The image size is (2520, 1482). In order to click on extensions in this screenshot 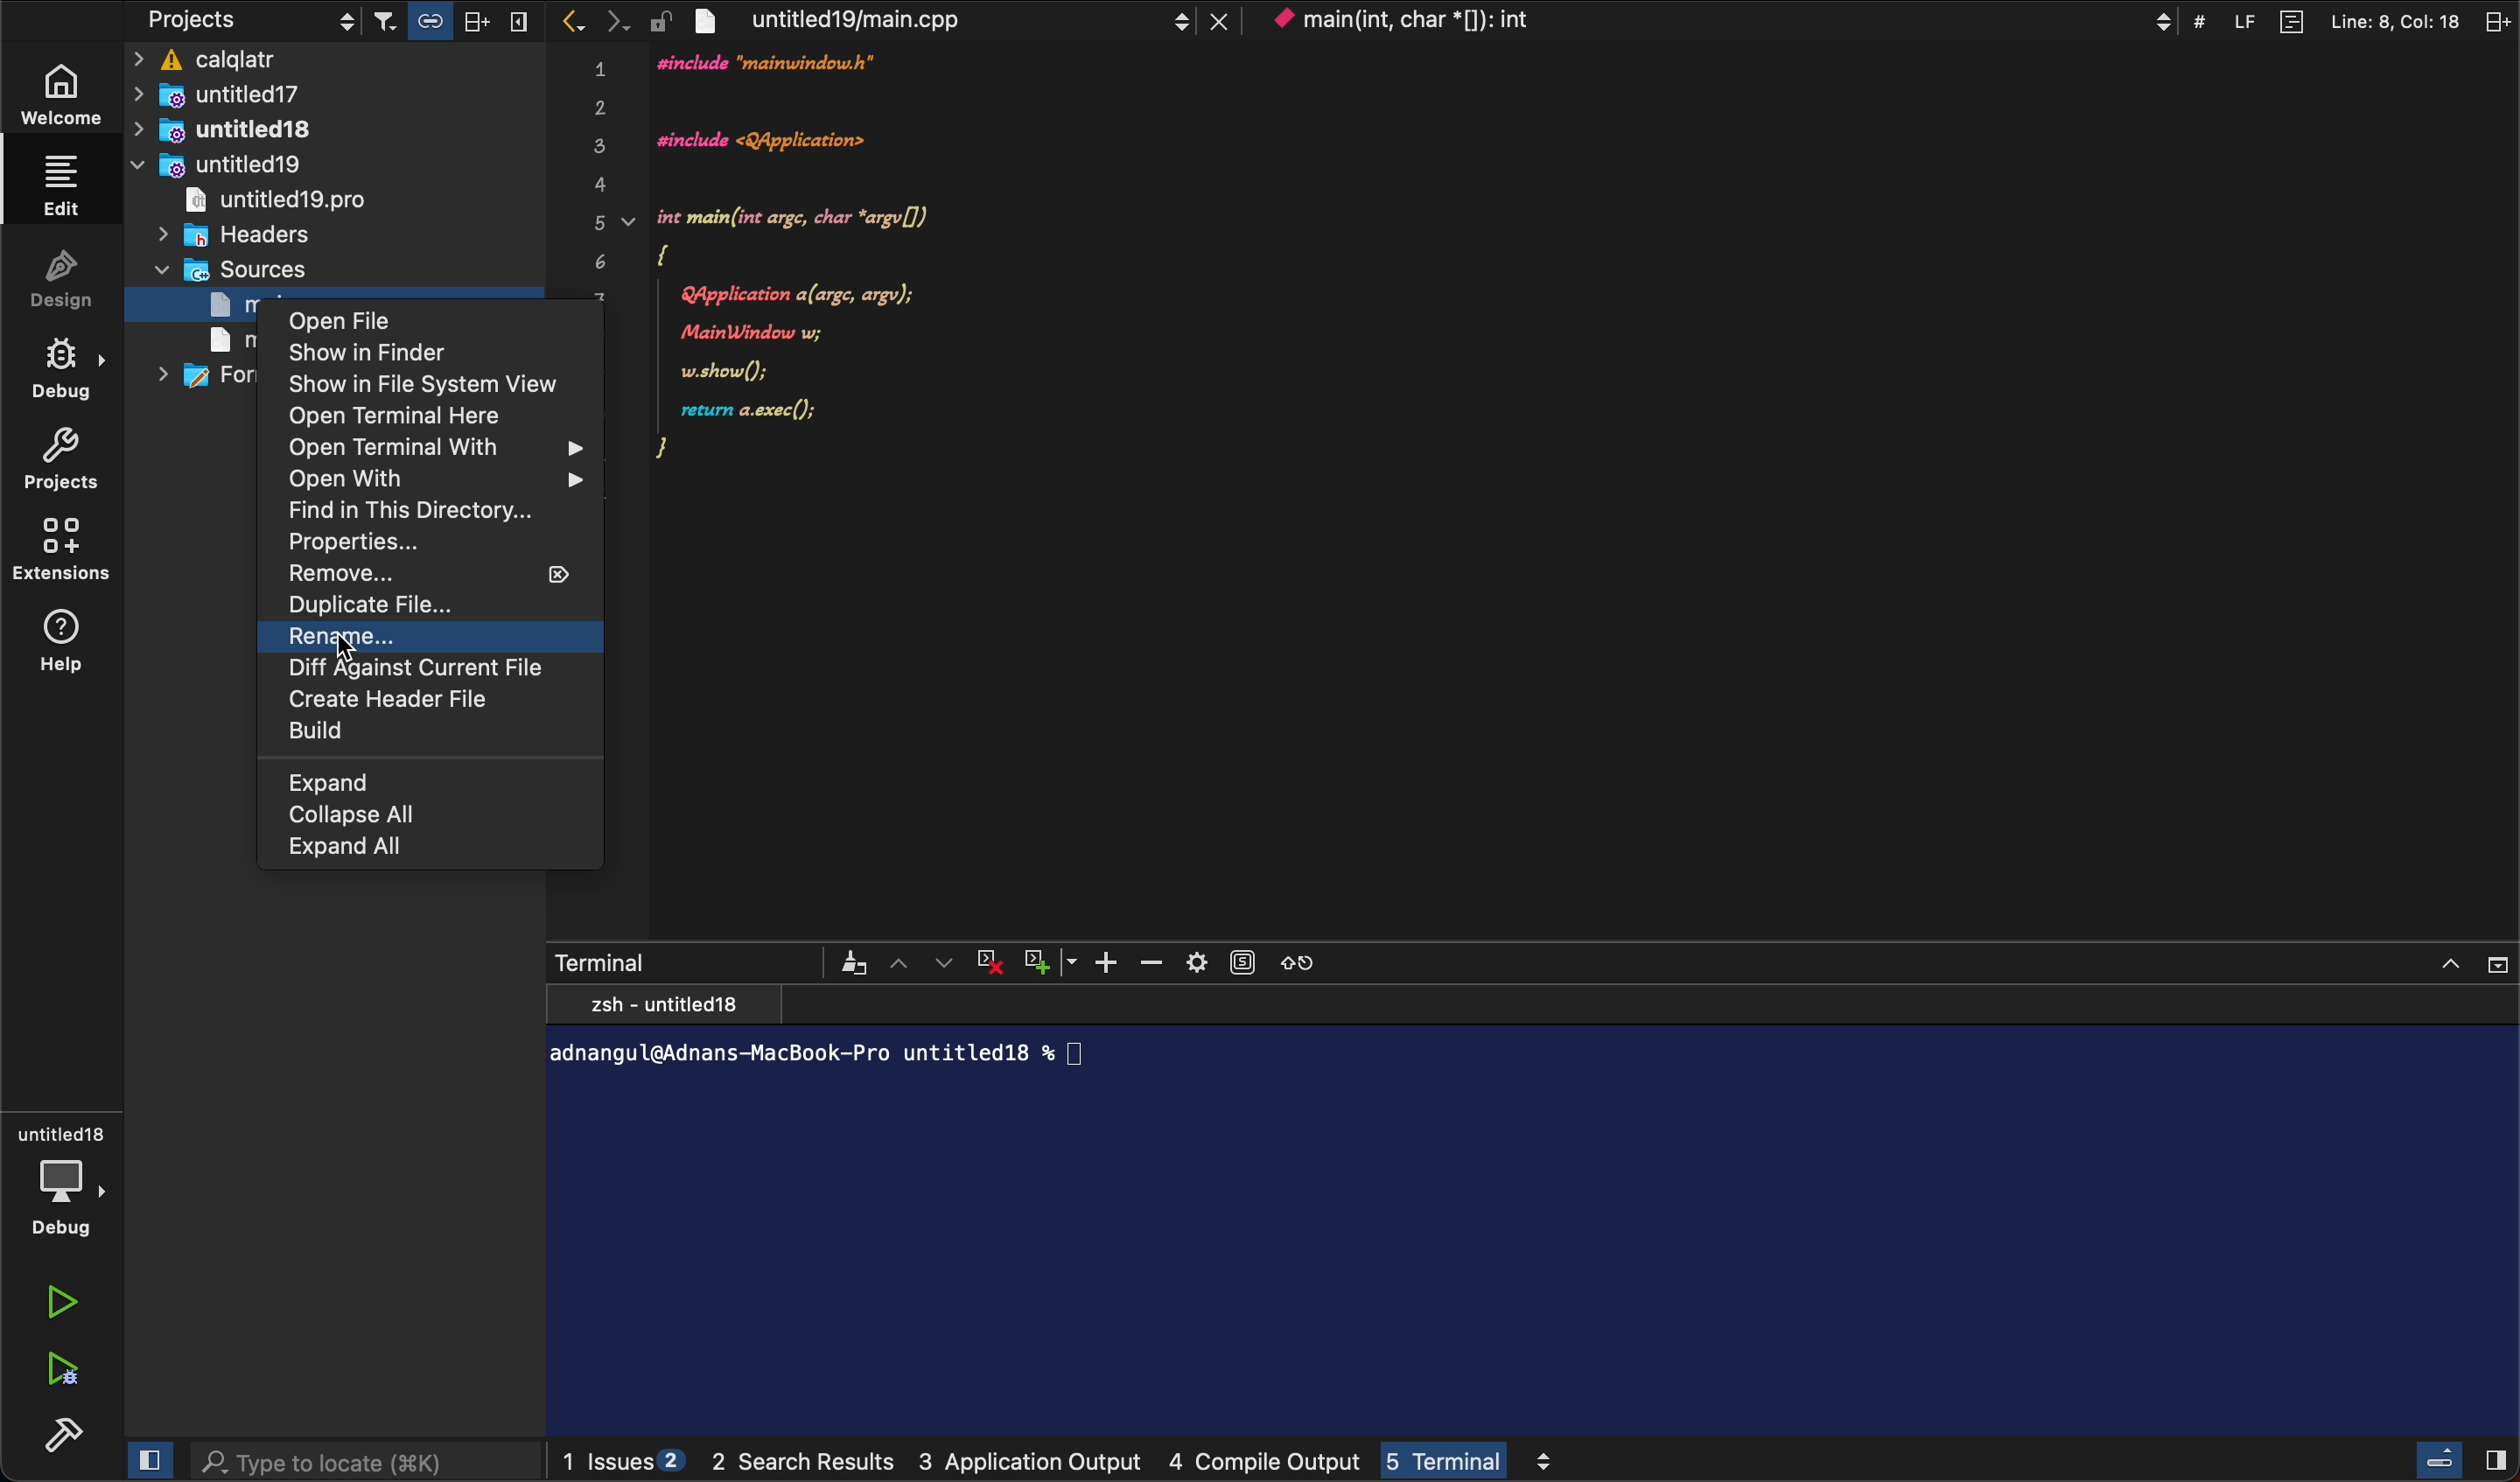, I will do `click(70, 553)`.